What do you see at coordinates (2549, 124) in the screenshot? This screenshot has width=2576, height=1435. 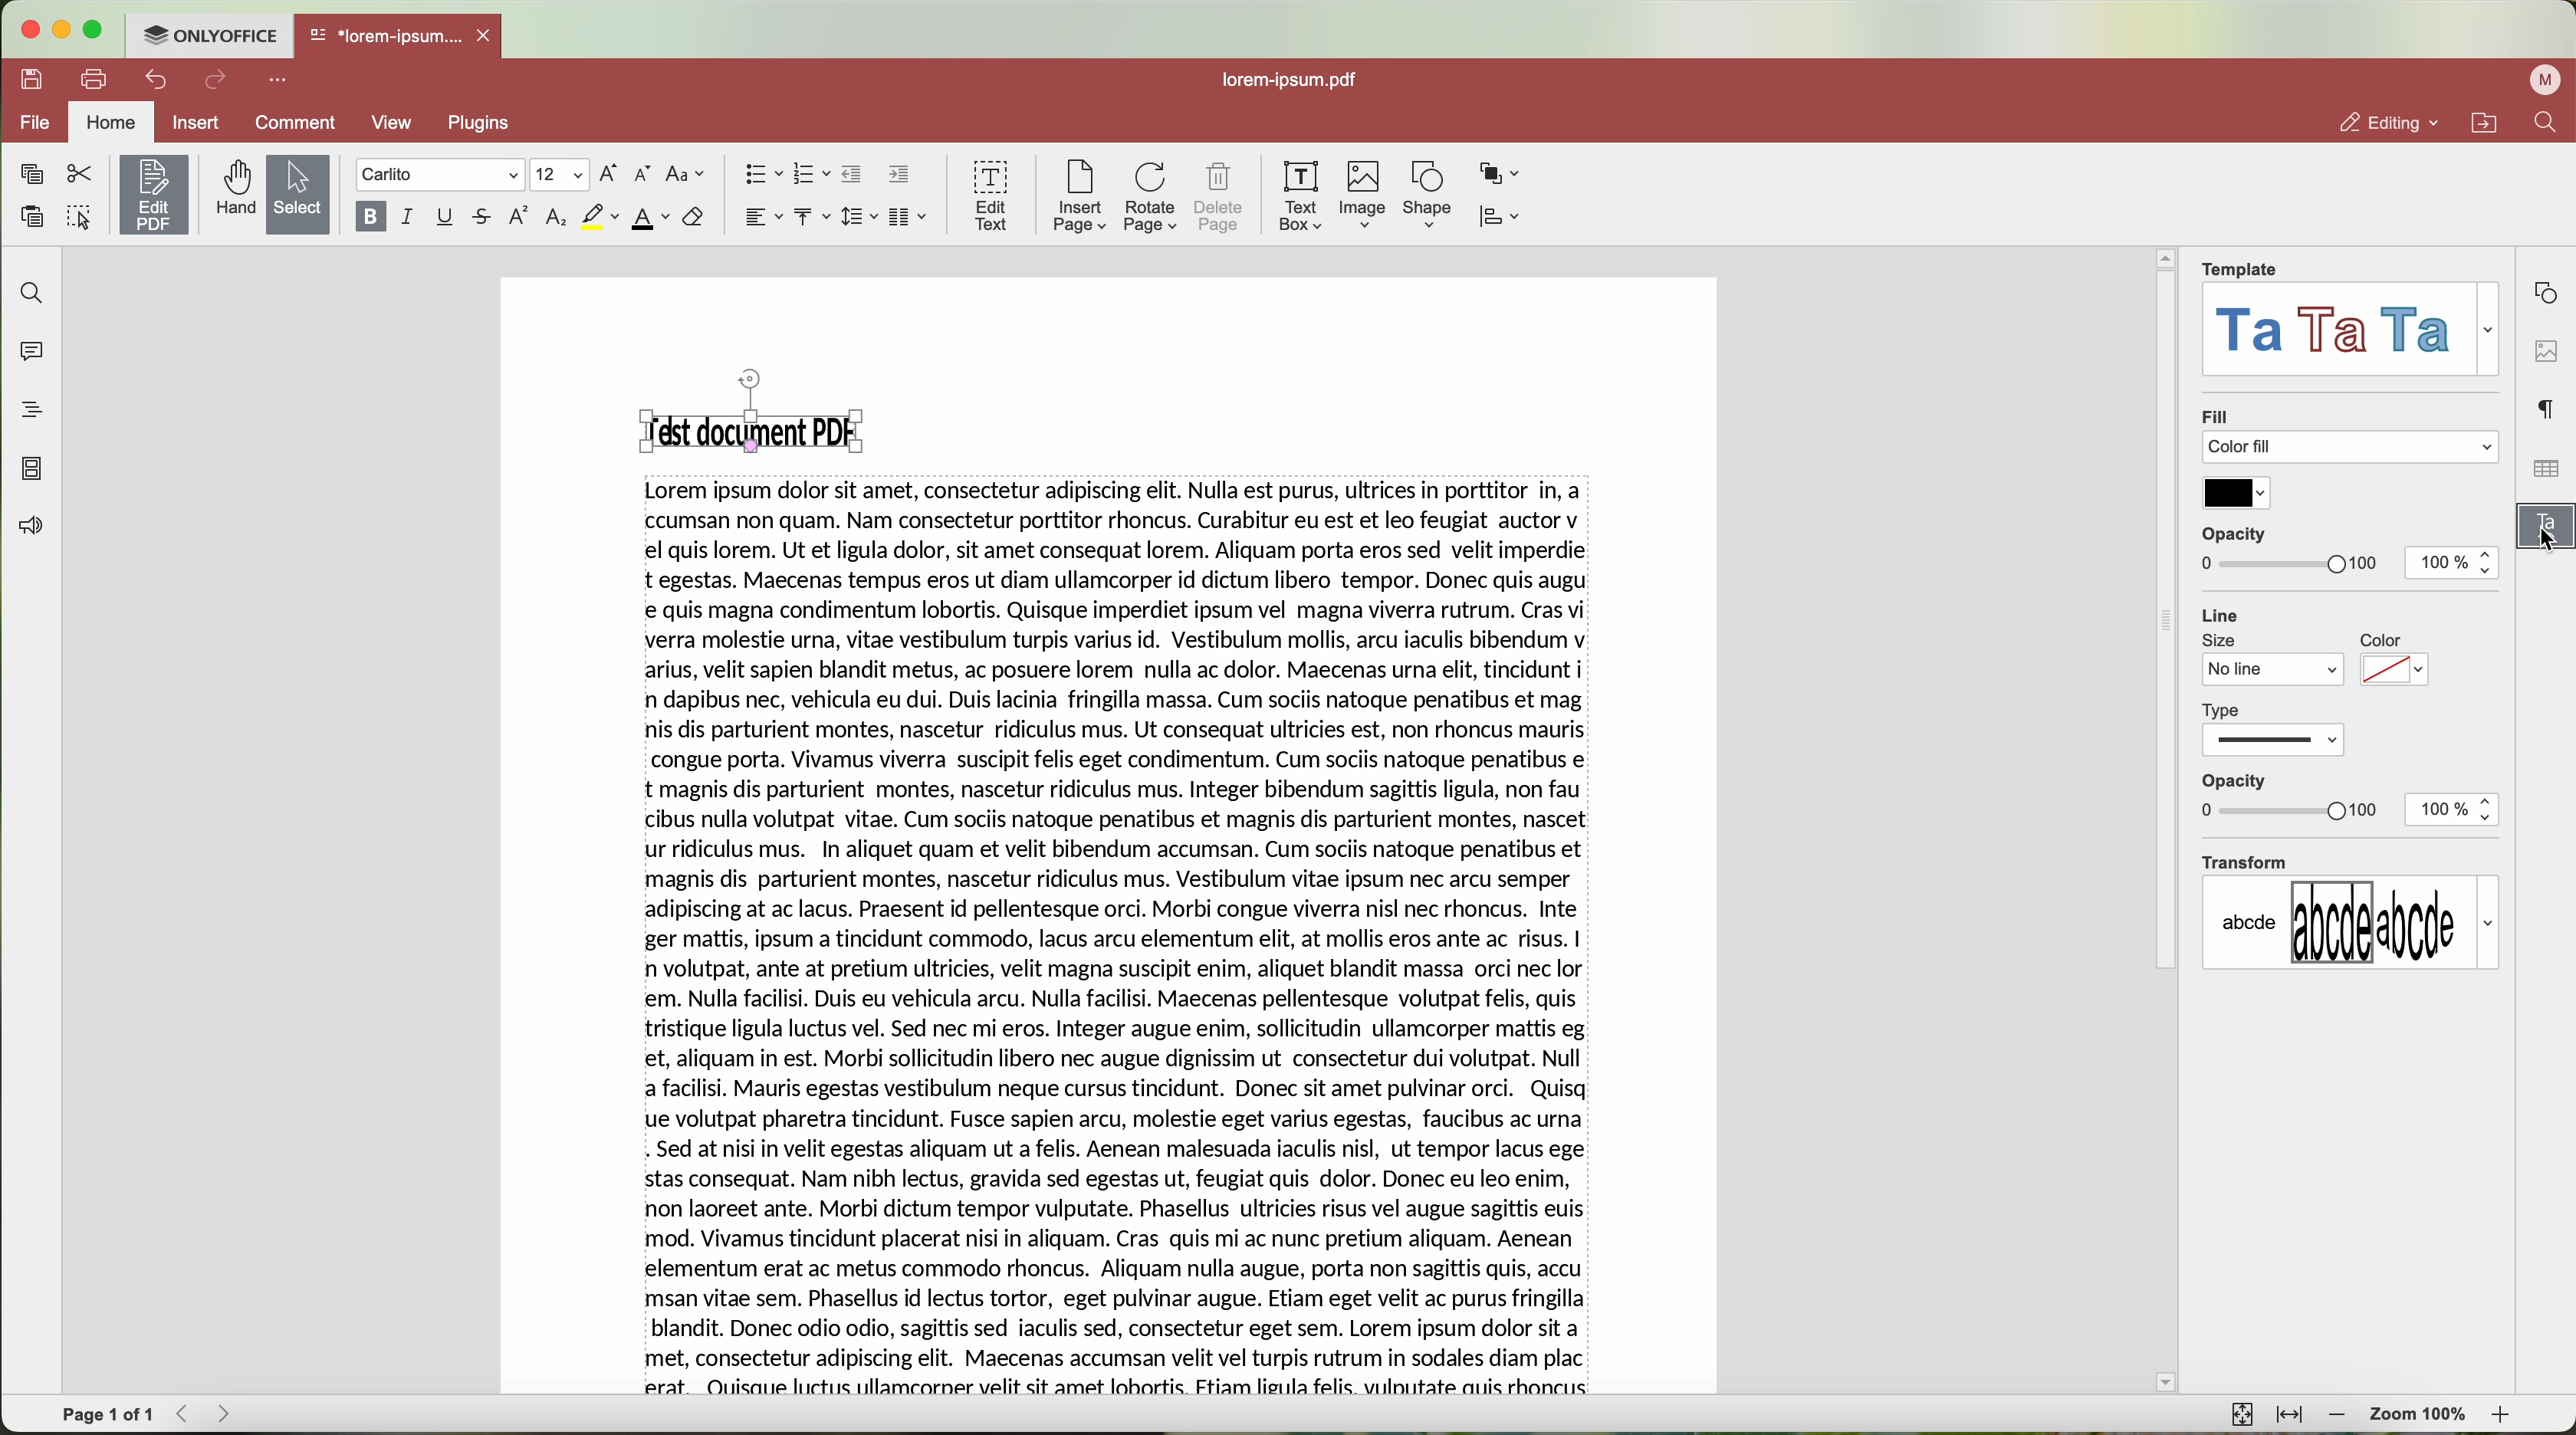 I see `find` at bounding box center [2549, 124].